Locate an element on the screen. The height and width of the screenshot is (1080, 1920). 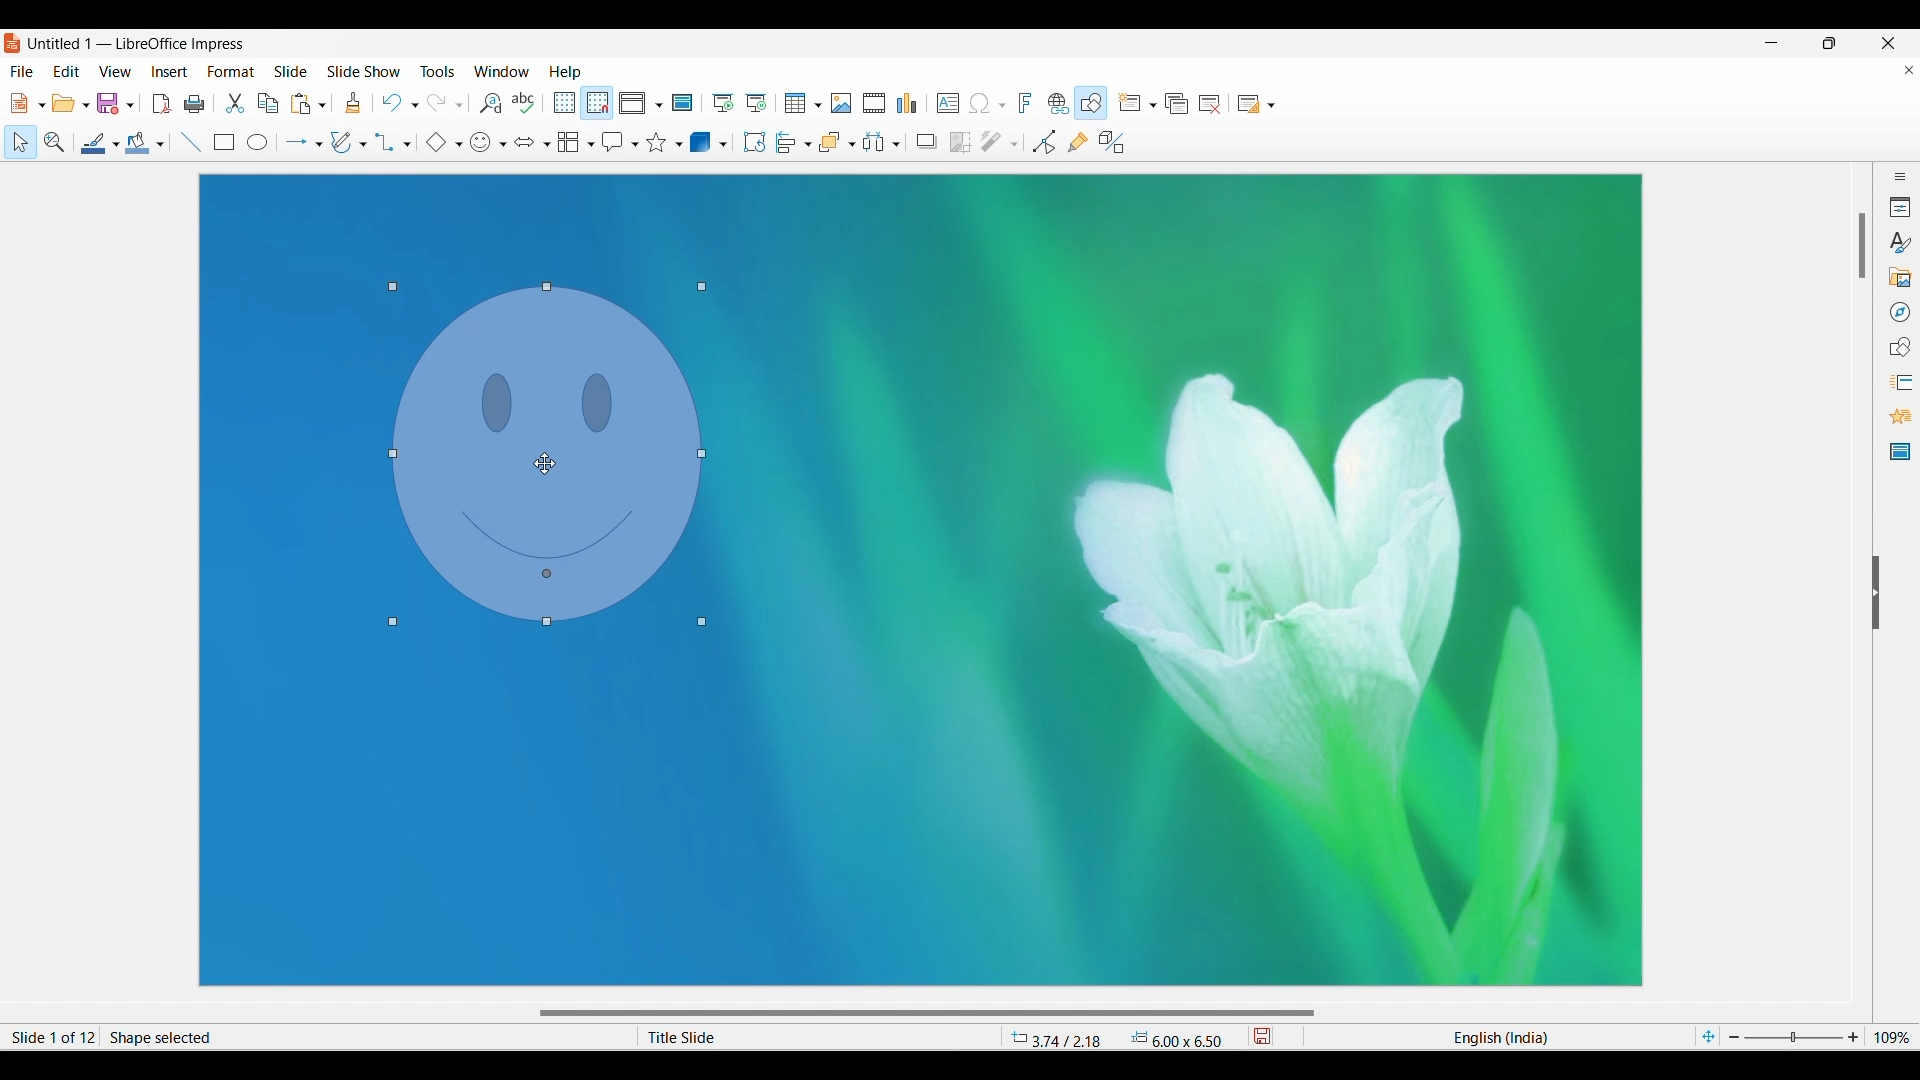
save modifications to document is located at coordinates (1264, 1036).